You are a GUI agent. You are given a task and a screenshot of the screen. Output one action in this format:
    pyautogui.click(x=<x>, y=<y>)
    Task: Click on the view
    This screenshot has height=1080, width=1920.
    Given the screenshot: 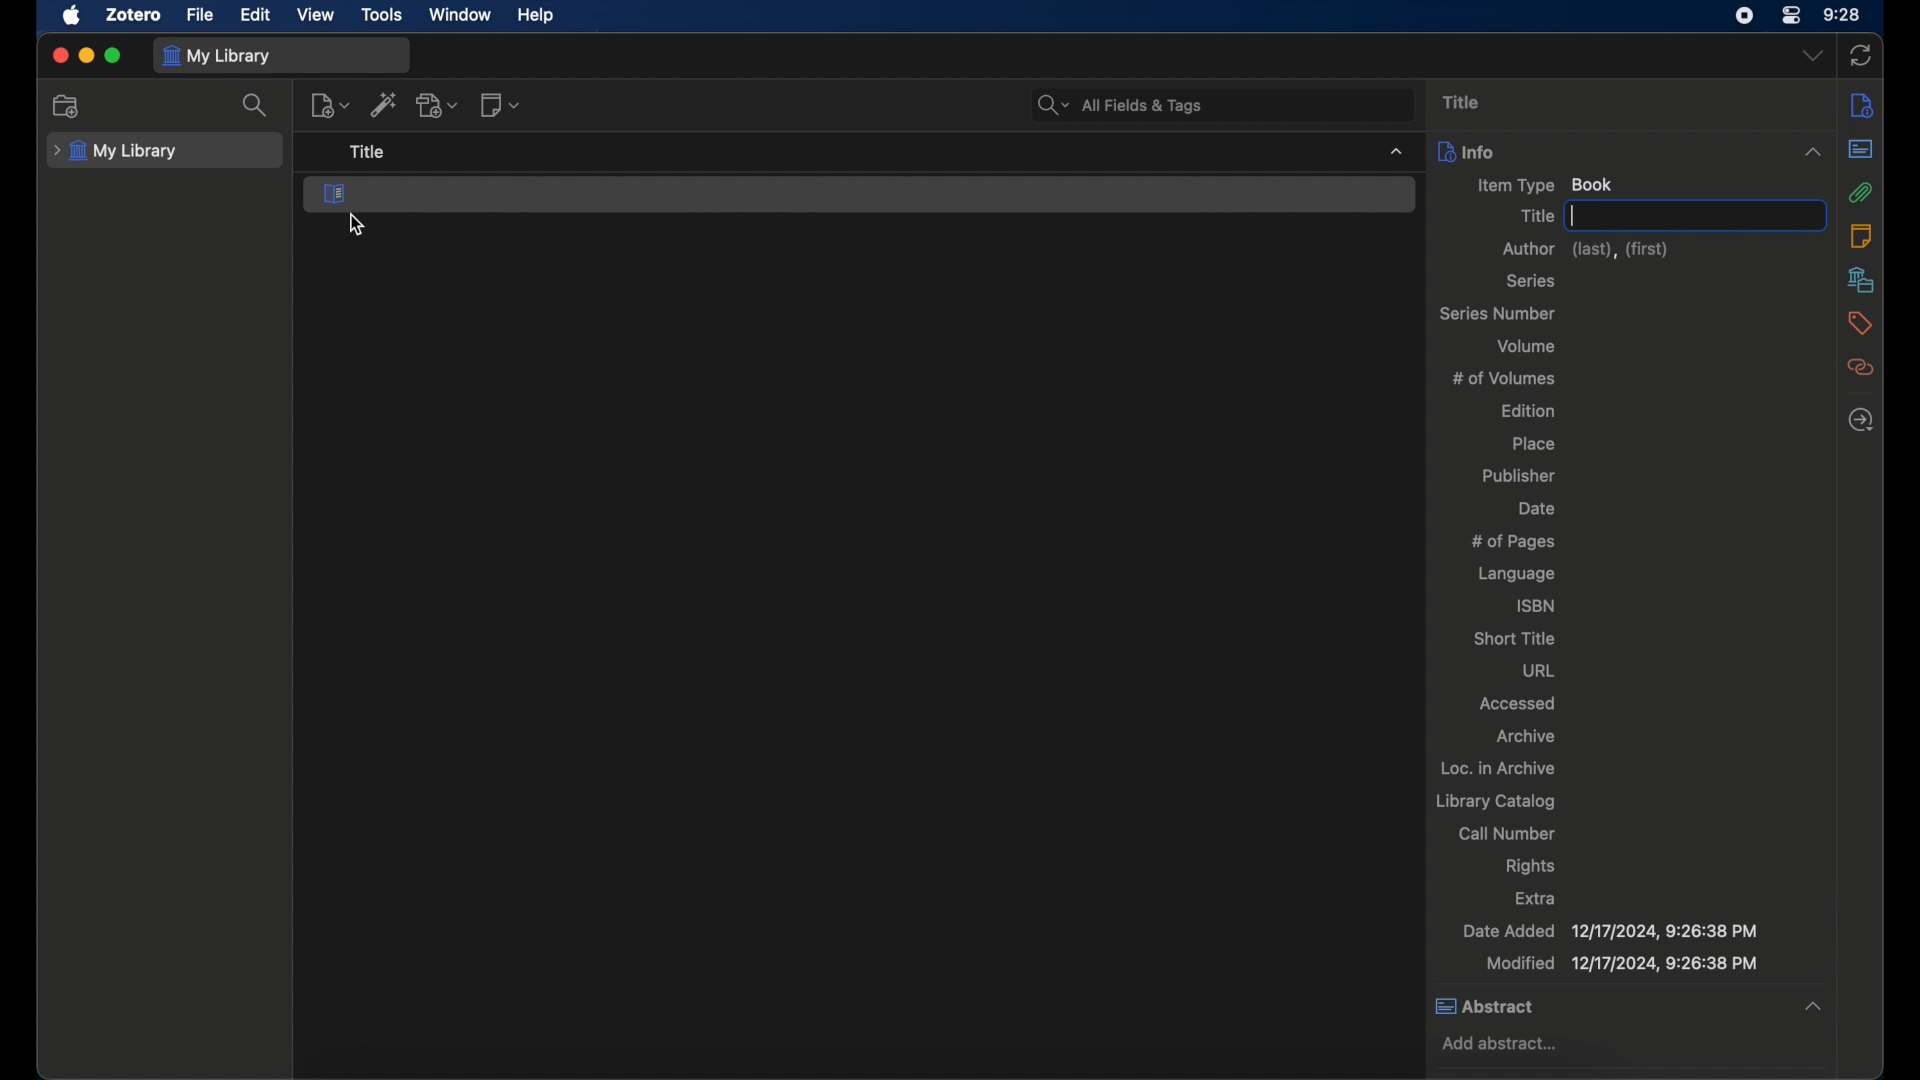 What is the action you would take?
    pyautogui.click(x=316, y=15)
    